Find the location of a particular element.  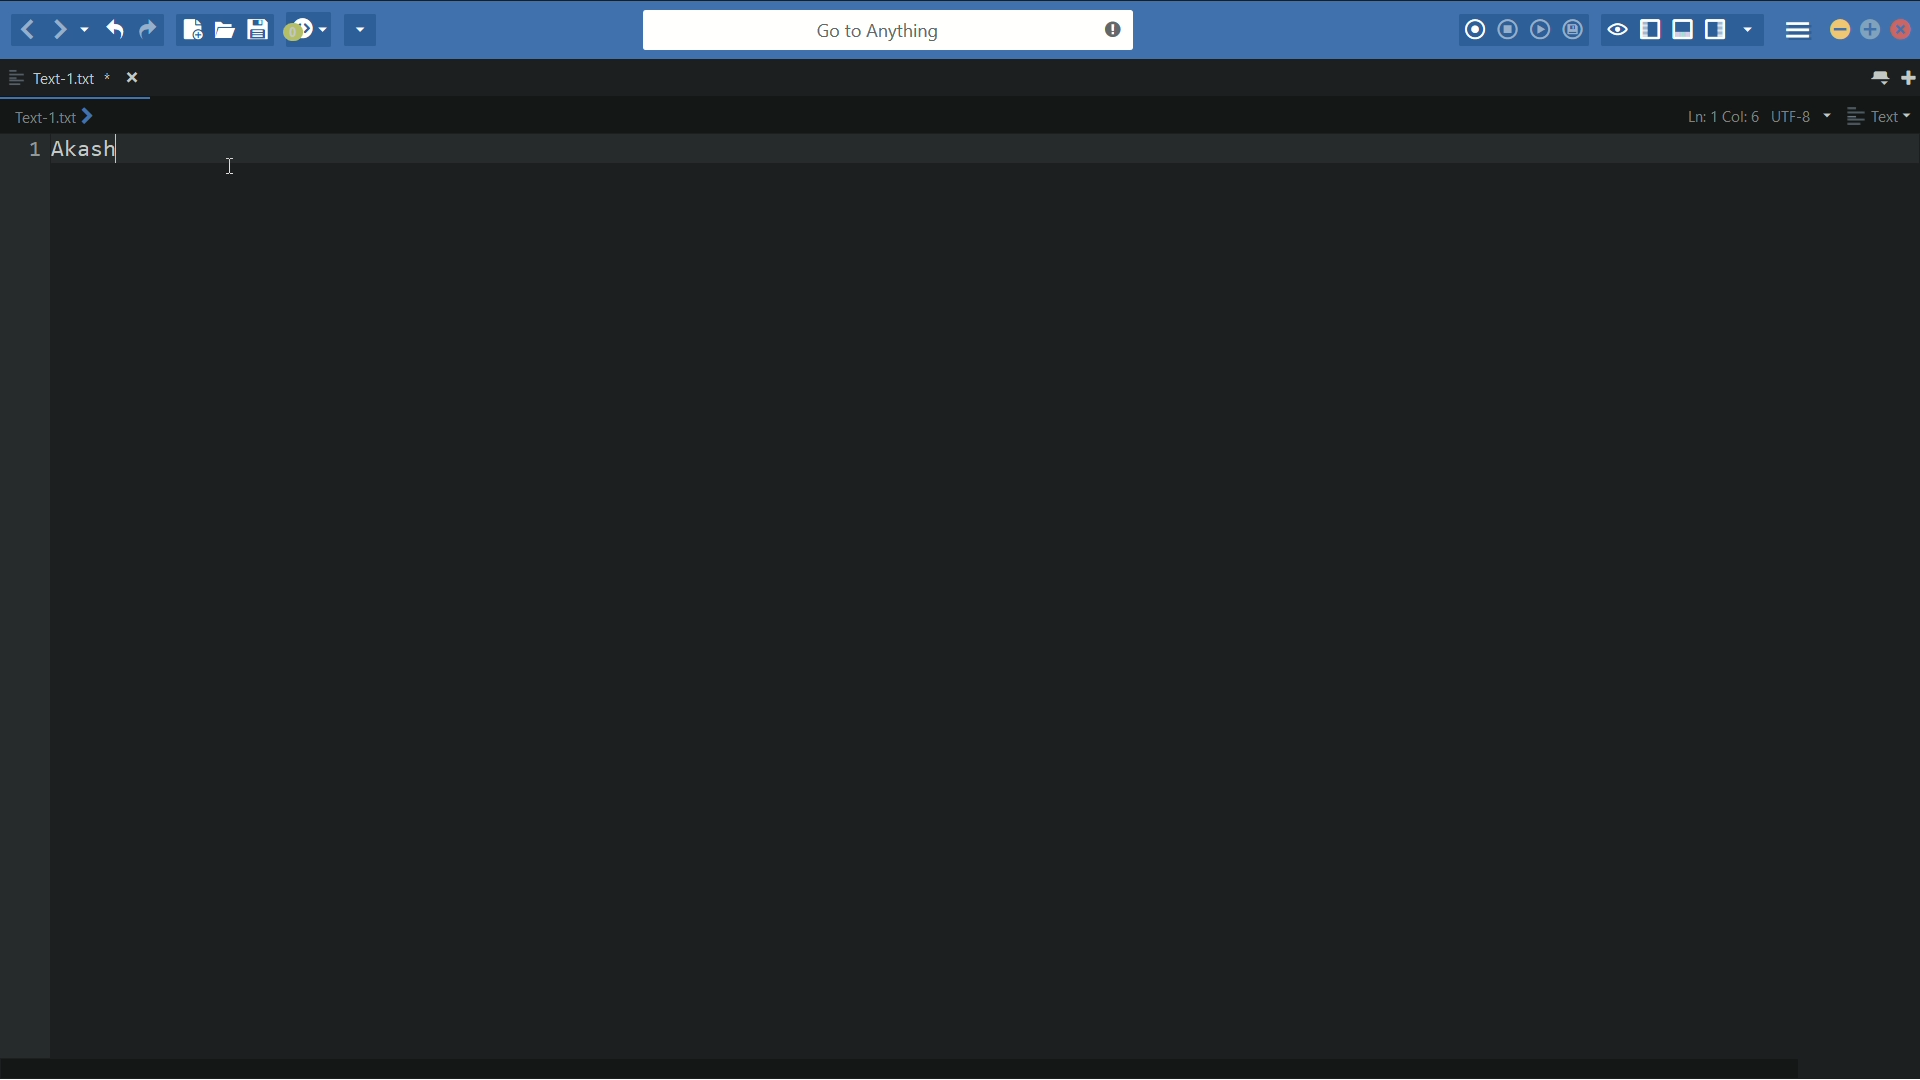

forward is located at coordinates (69, 31).